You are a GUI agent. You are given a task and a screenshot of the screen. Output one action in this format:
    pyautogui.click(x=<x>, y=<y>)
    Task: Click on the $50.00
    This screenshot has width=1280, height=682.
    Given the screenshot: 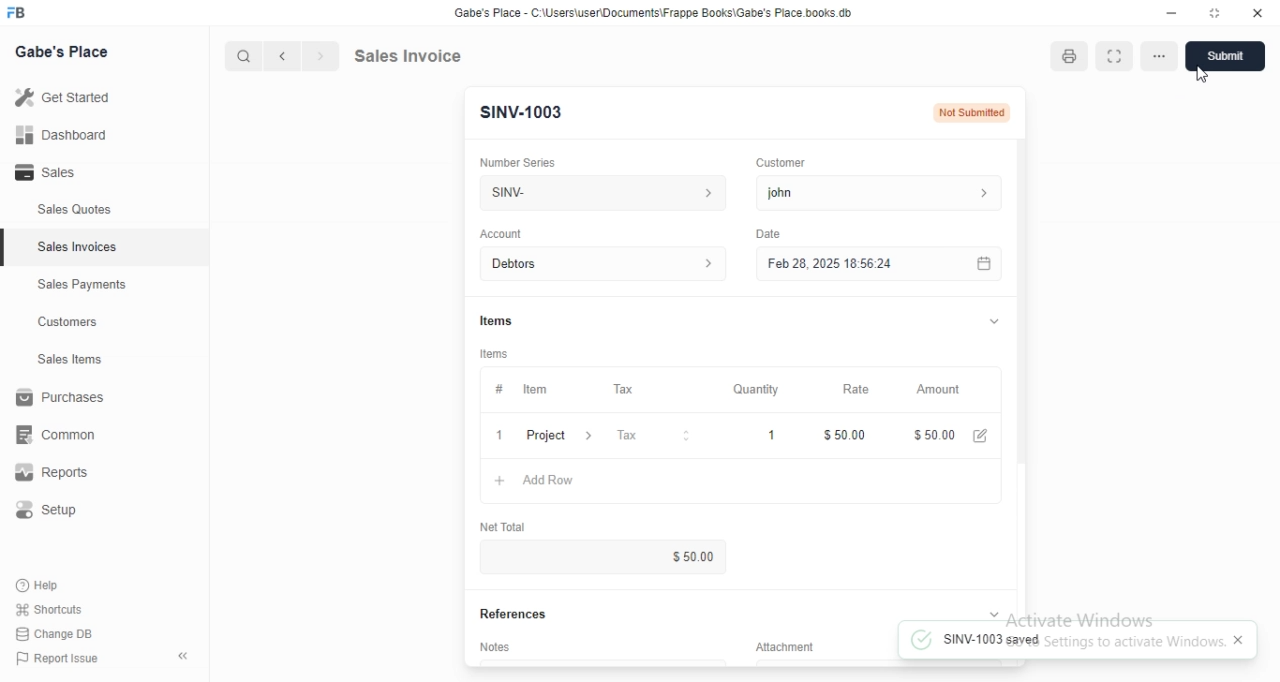 What is the action you would take?
    pyautogui.click(x=842, y=434)
    